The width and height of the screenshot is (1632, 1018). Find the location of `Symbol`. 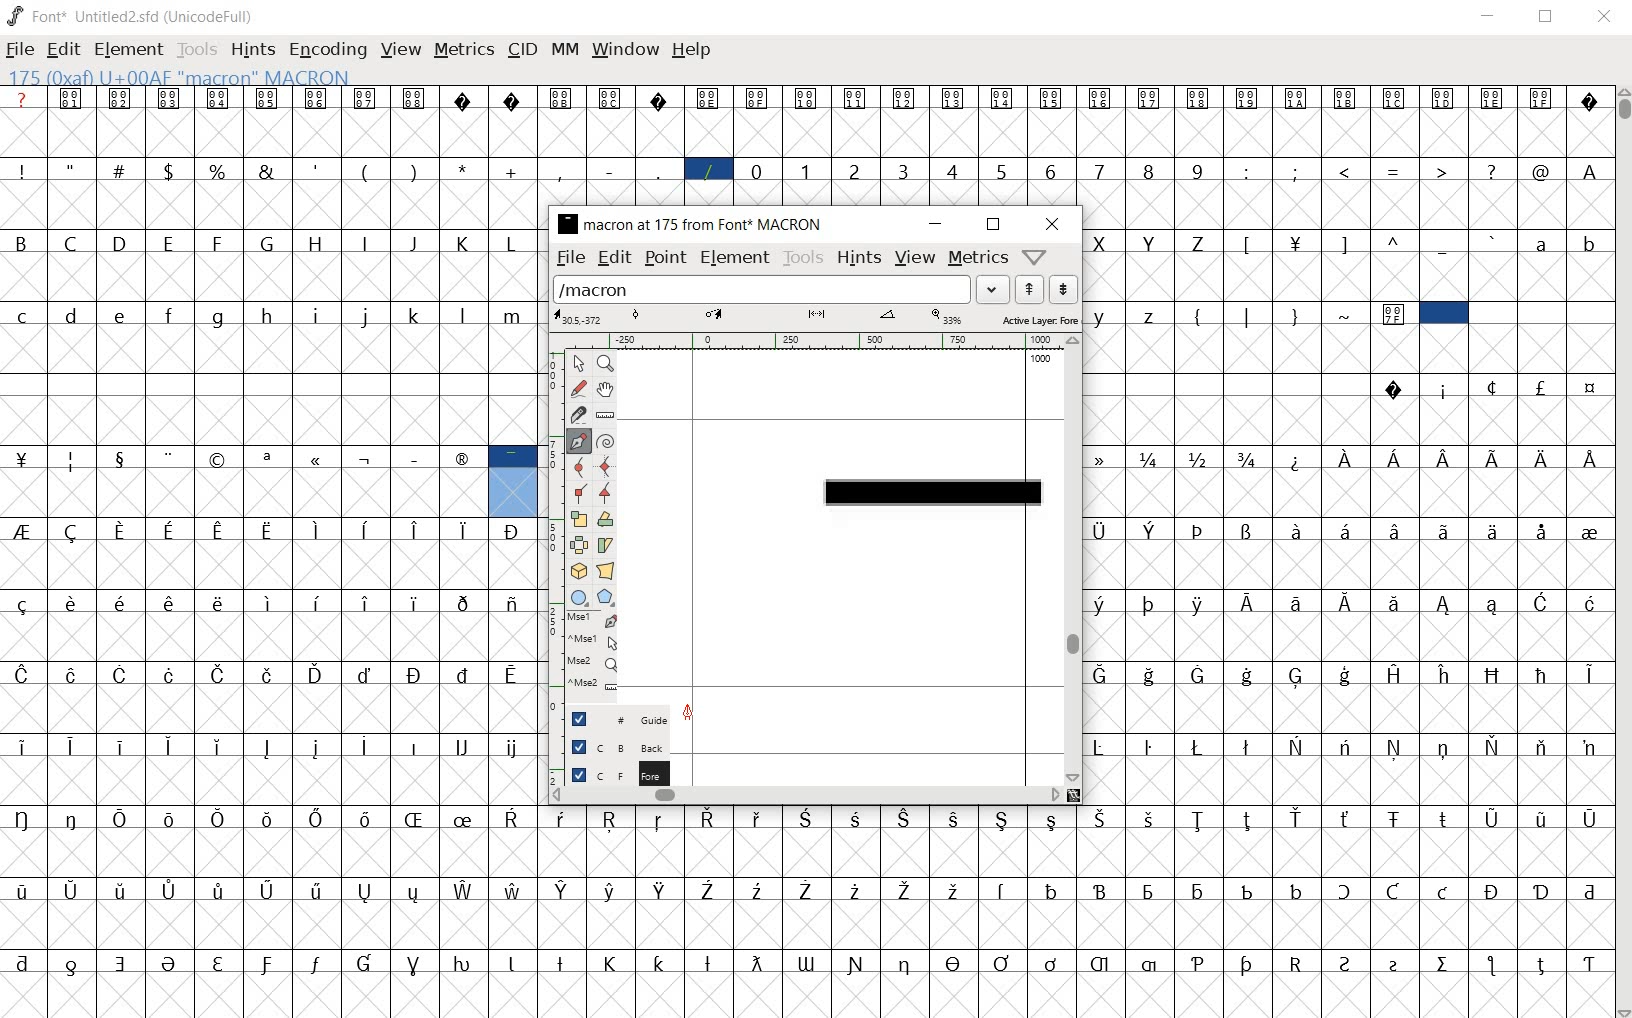

Symbol is located at coordinates (1442, 890).